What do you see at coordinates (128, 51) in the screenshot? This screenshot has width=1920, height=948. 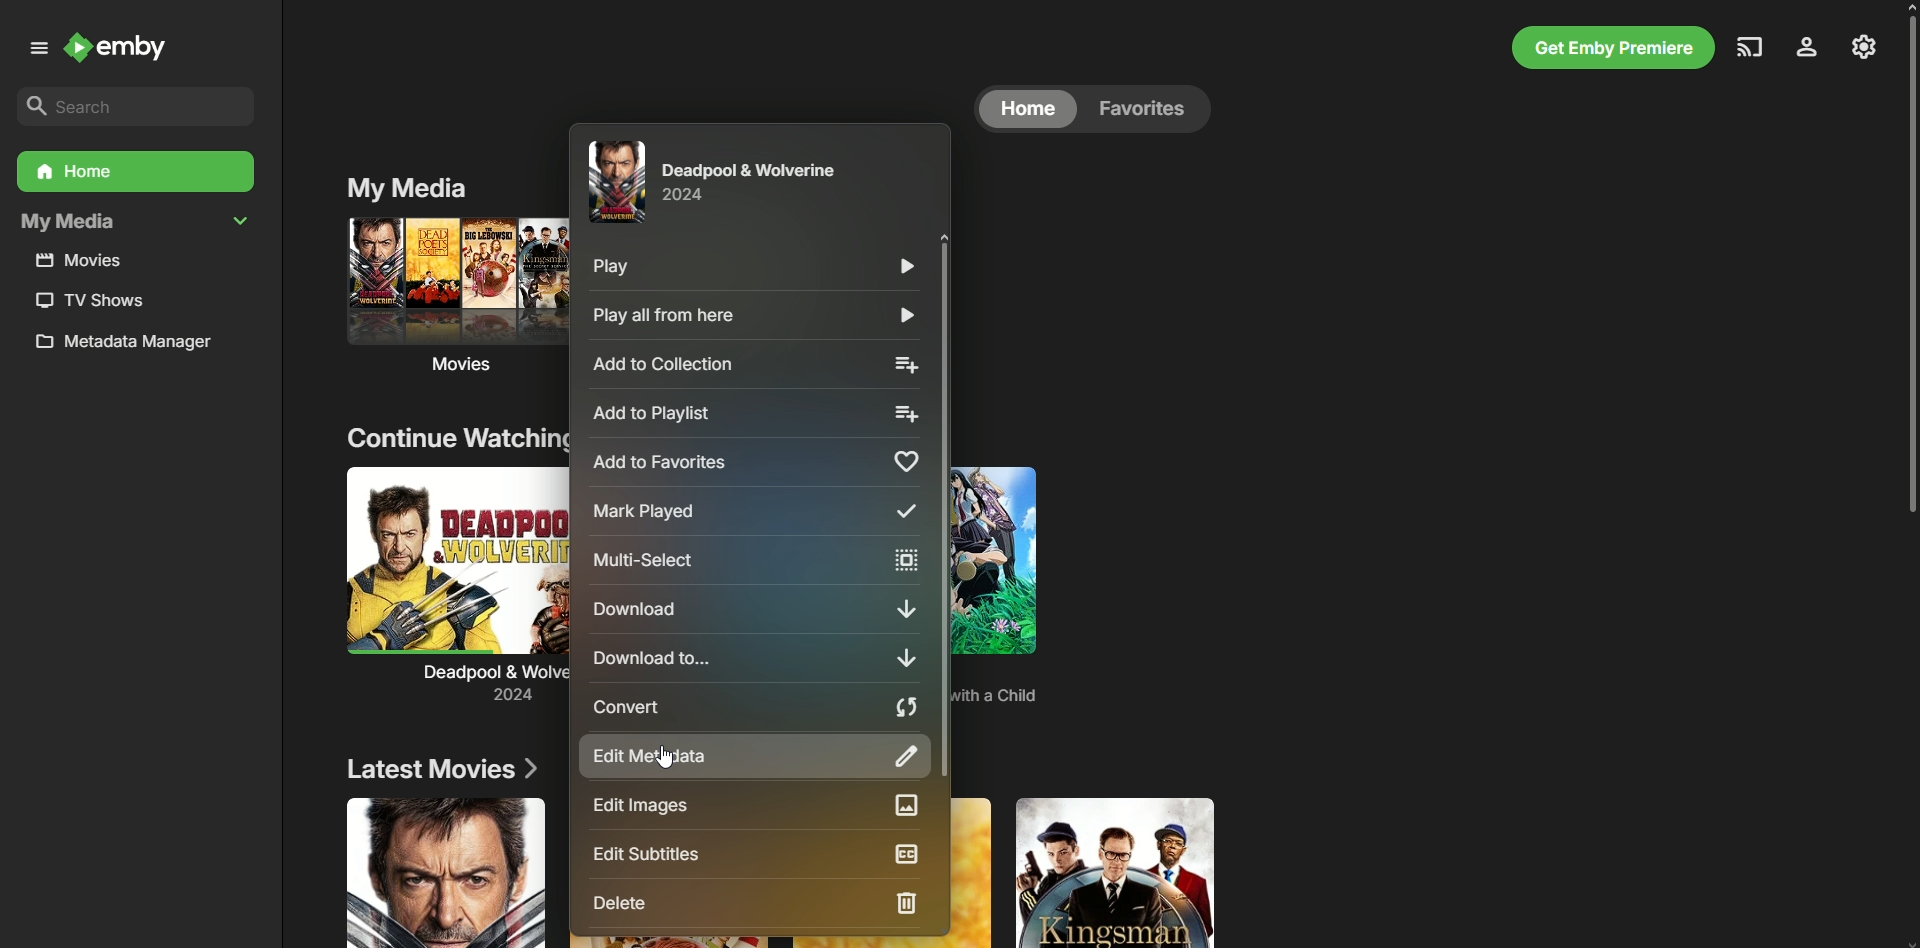 I see `Emby` at bounding box center [128, 51].